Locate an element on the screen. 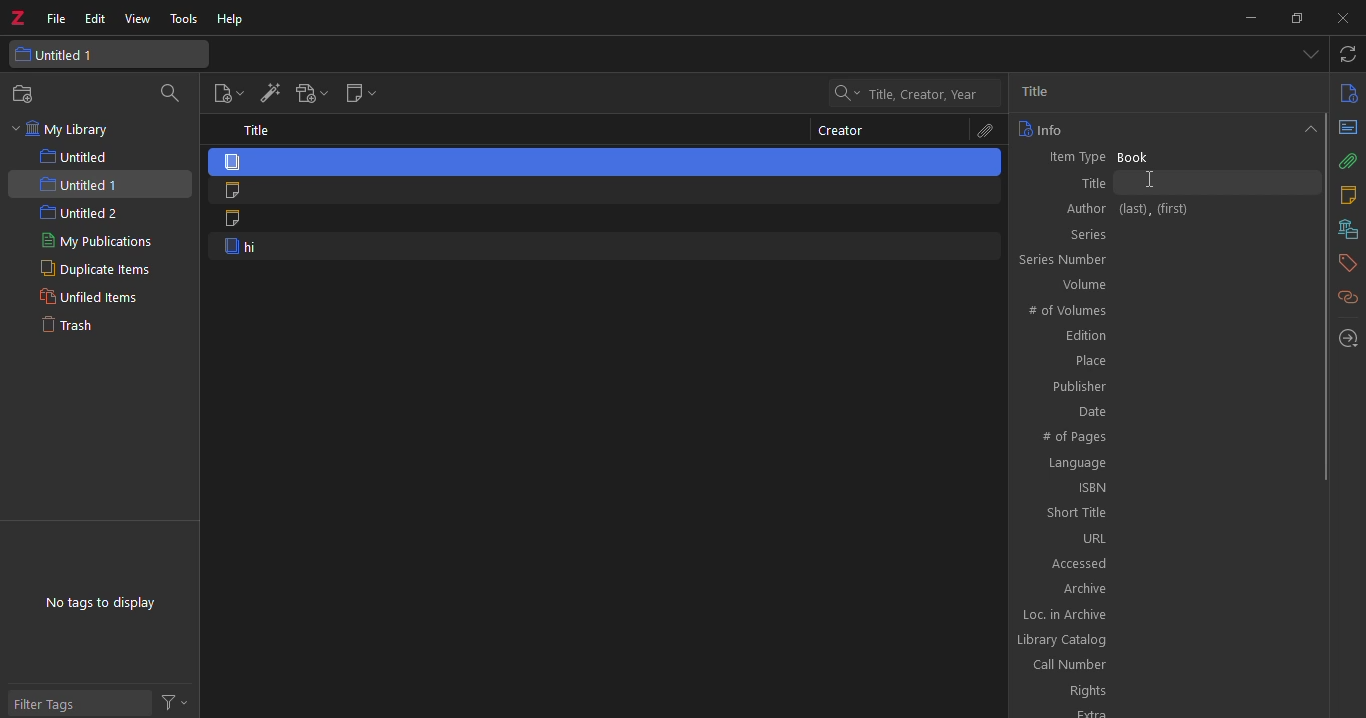 The width and height of the screenshot is (1366, 718). title is located at coordinates (1045, 92).